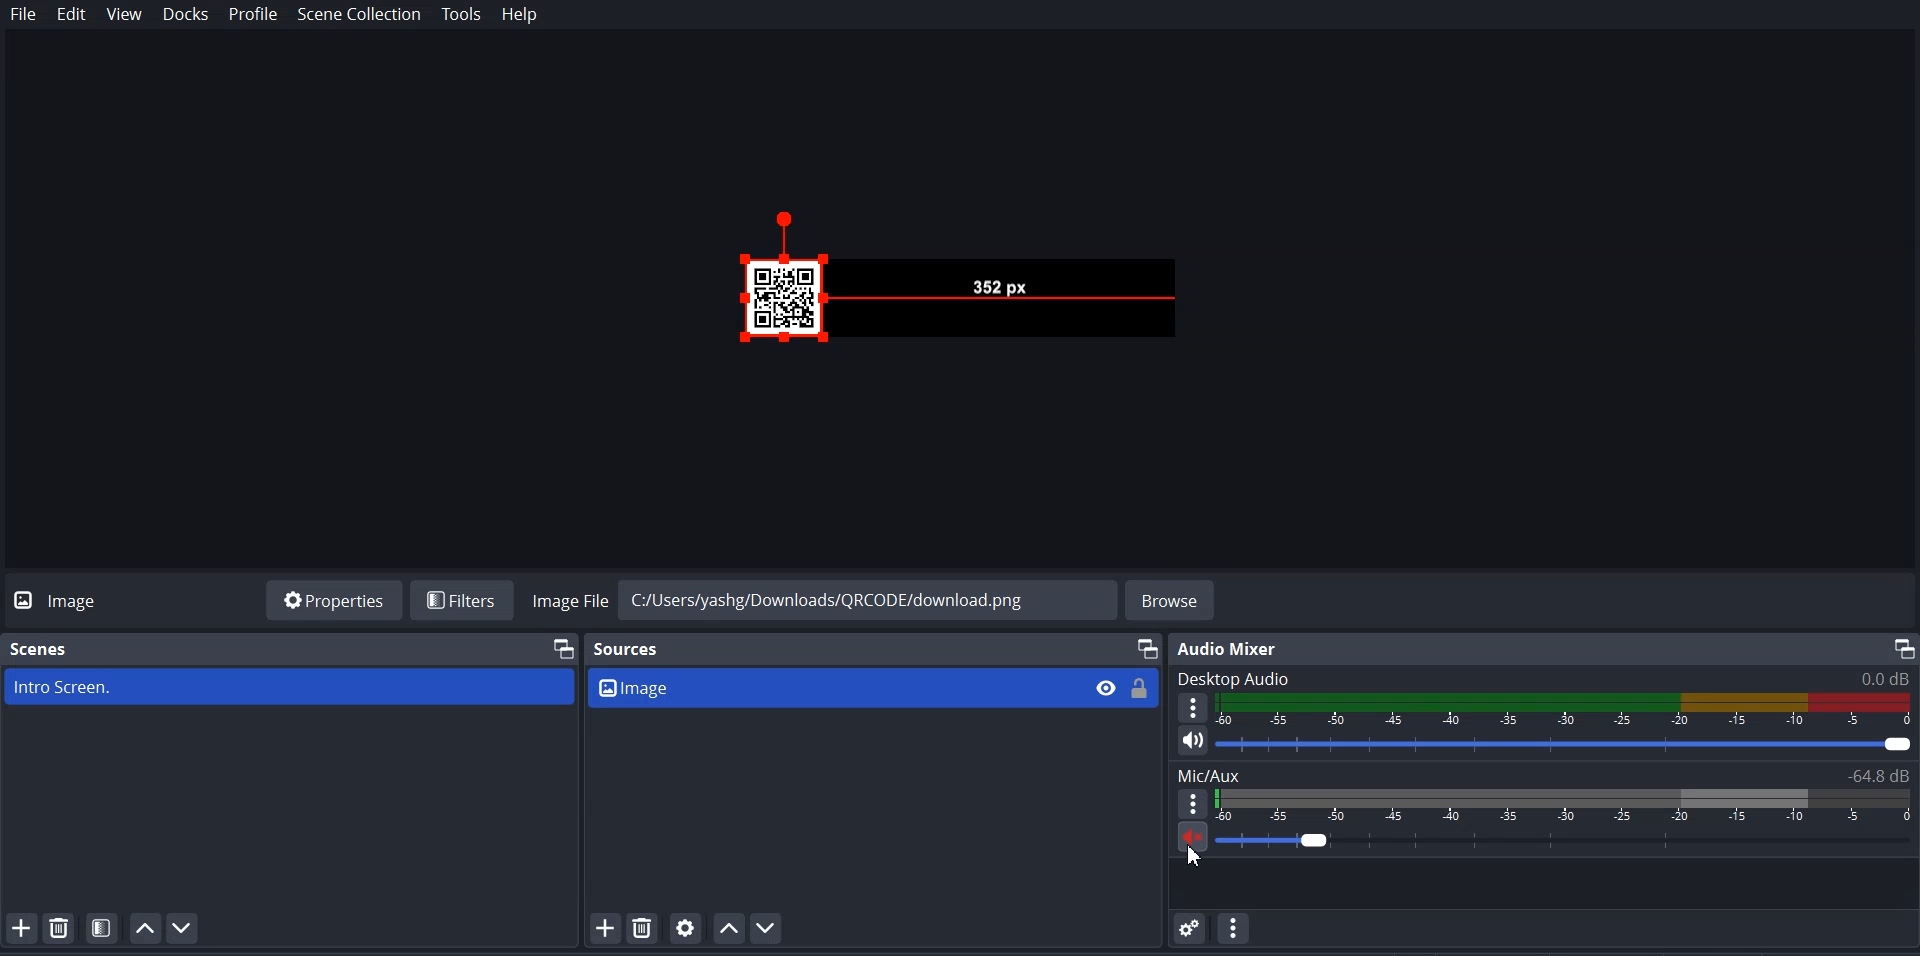  I want to click on Add Source, so click(605, 928).